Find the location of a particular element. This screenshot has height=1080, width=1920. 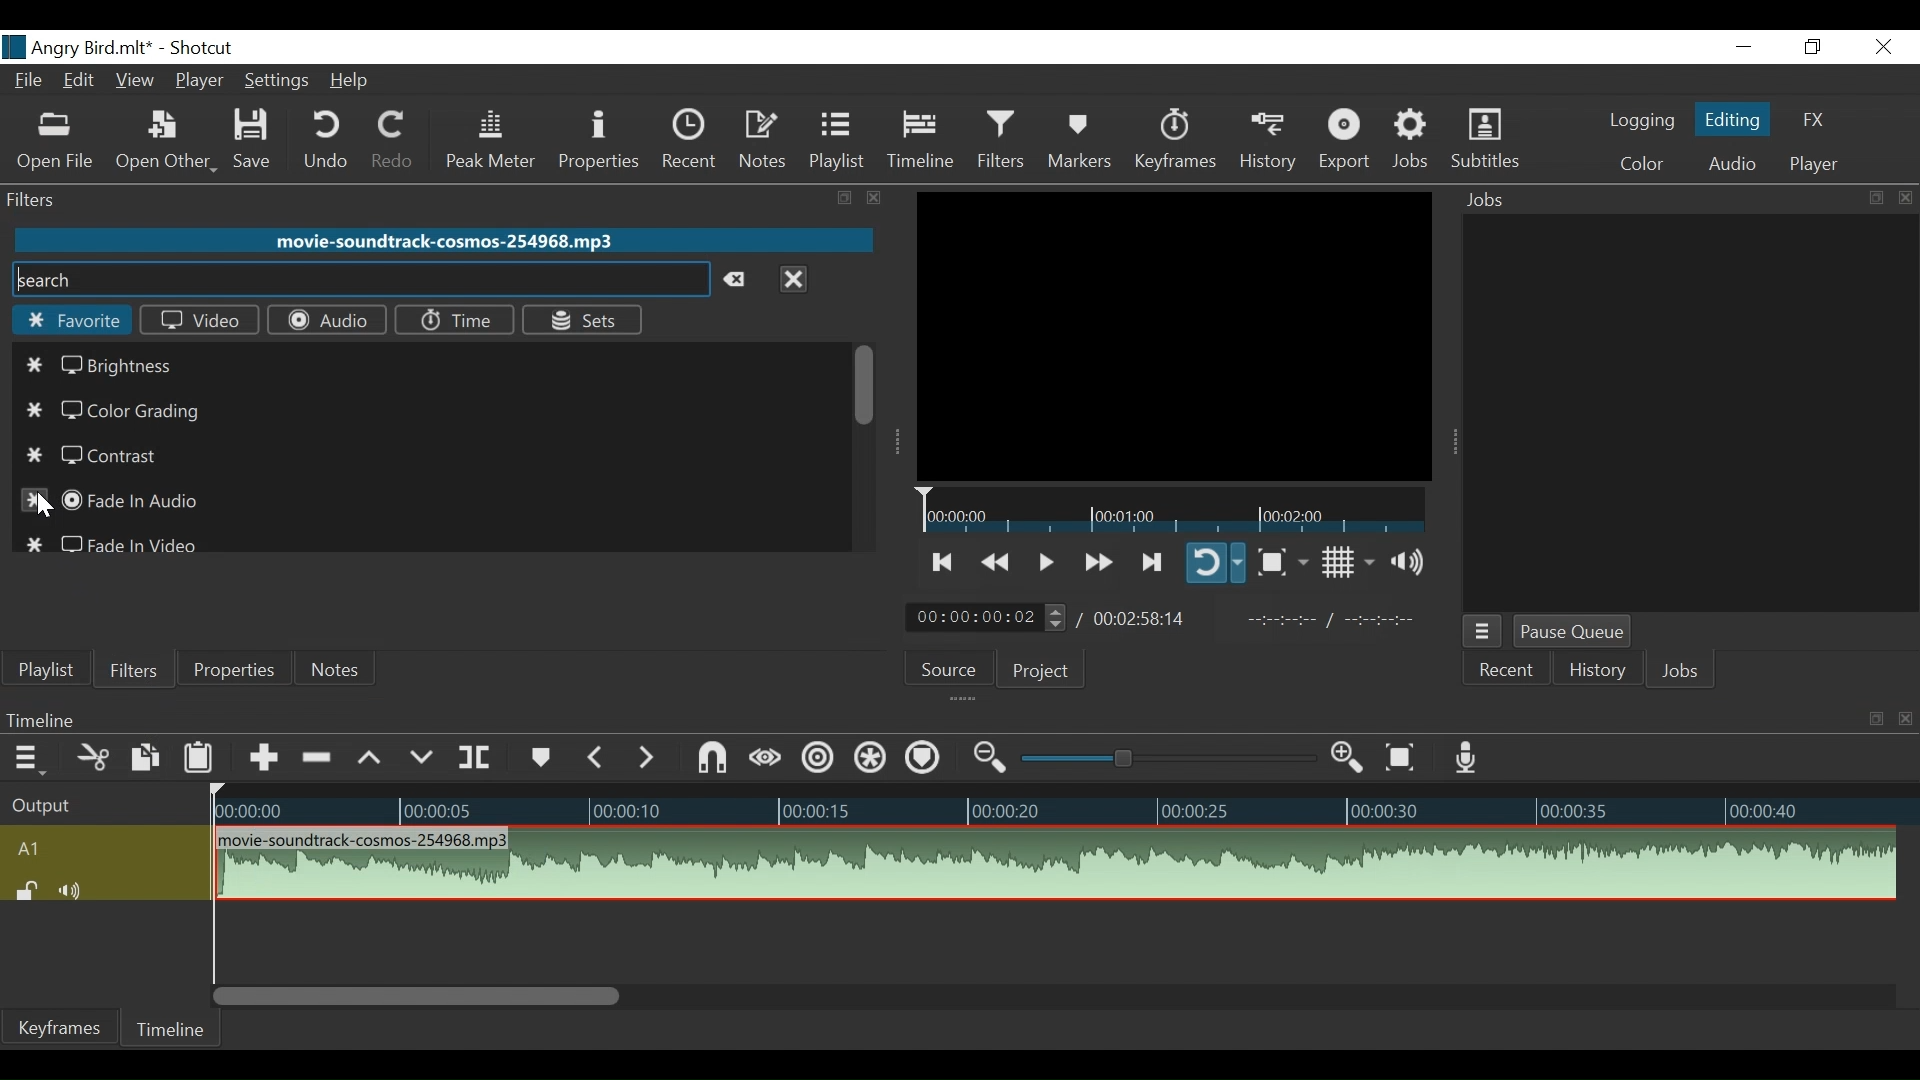

Keyframes is located at coordinates (1174, 140).